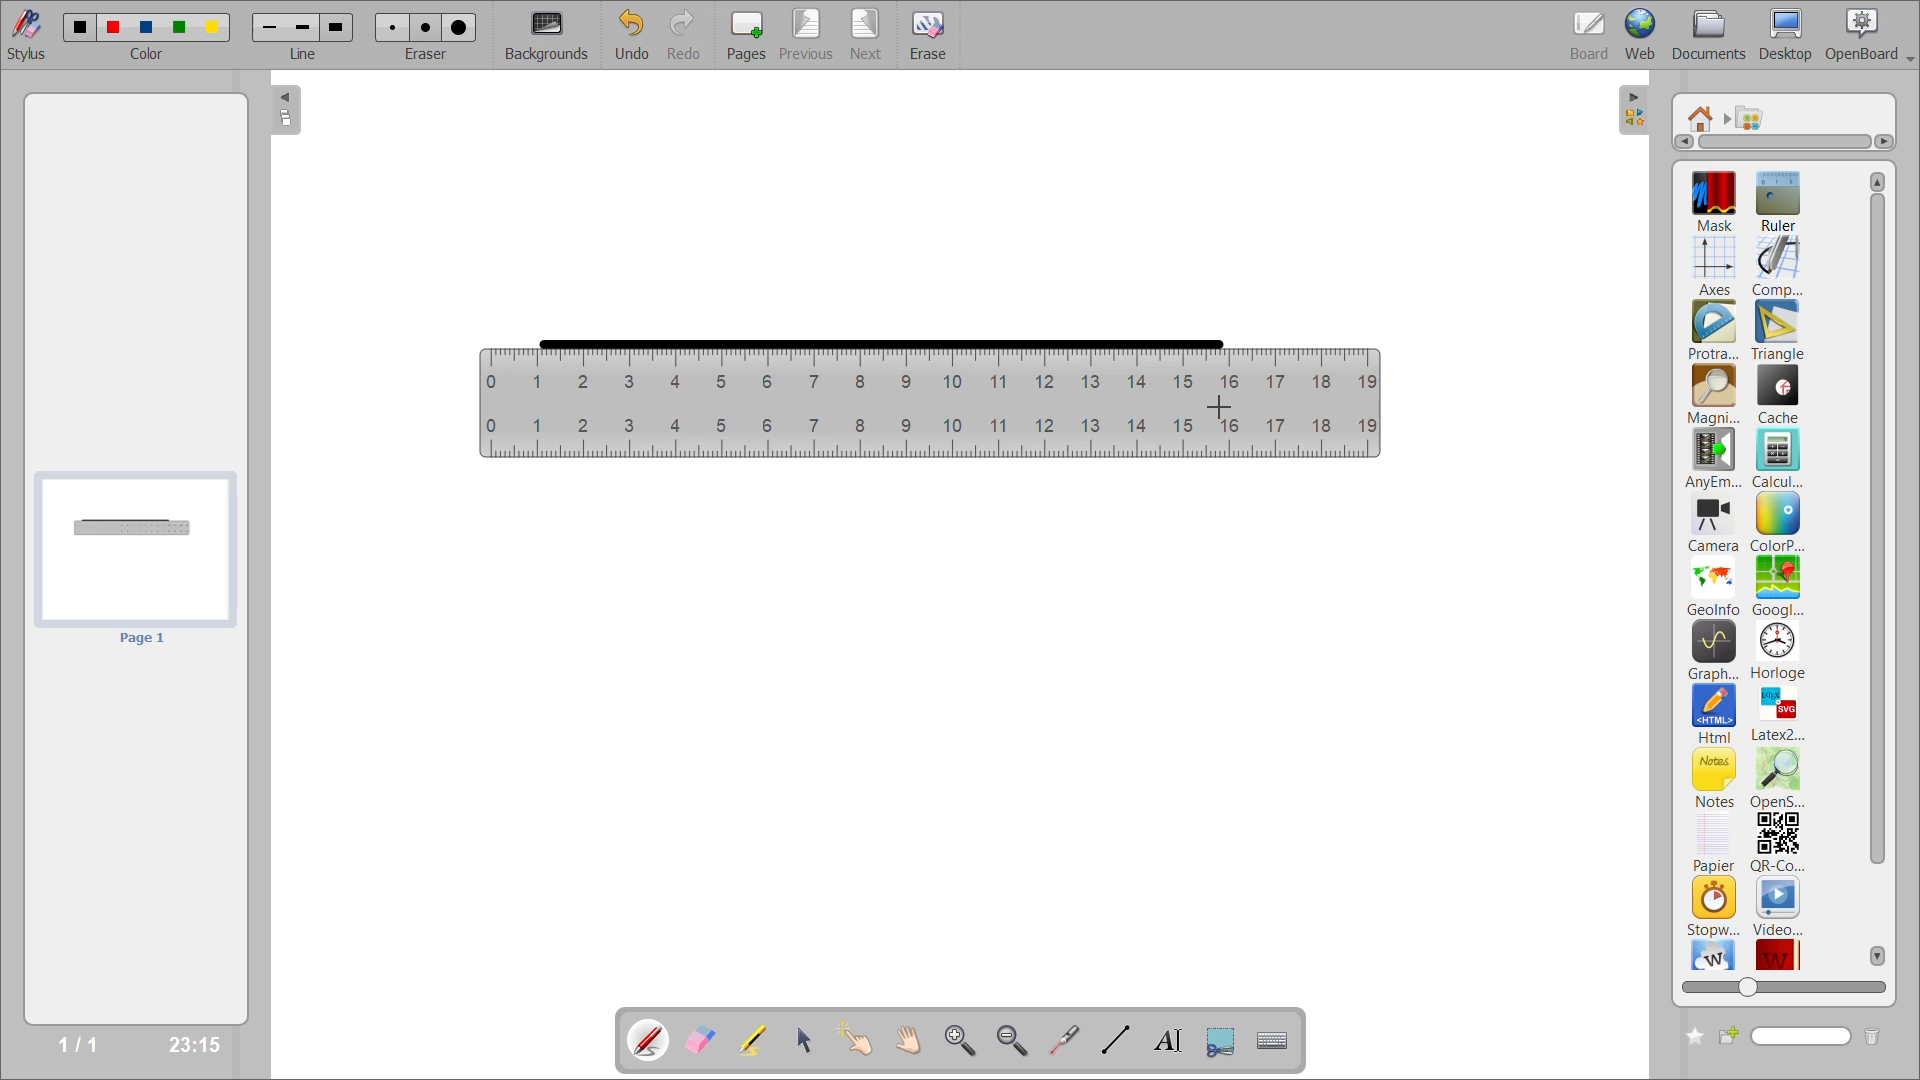 This screenshot has height=1080, width=1920. Describe the element at coordinates (1715, 777) in the screenshot. I see `notes` at that location.